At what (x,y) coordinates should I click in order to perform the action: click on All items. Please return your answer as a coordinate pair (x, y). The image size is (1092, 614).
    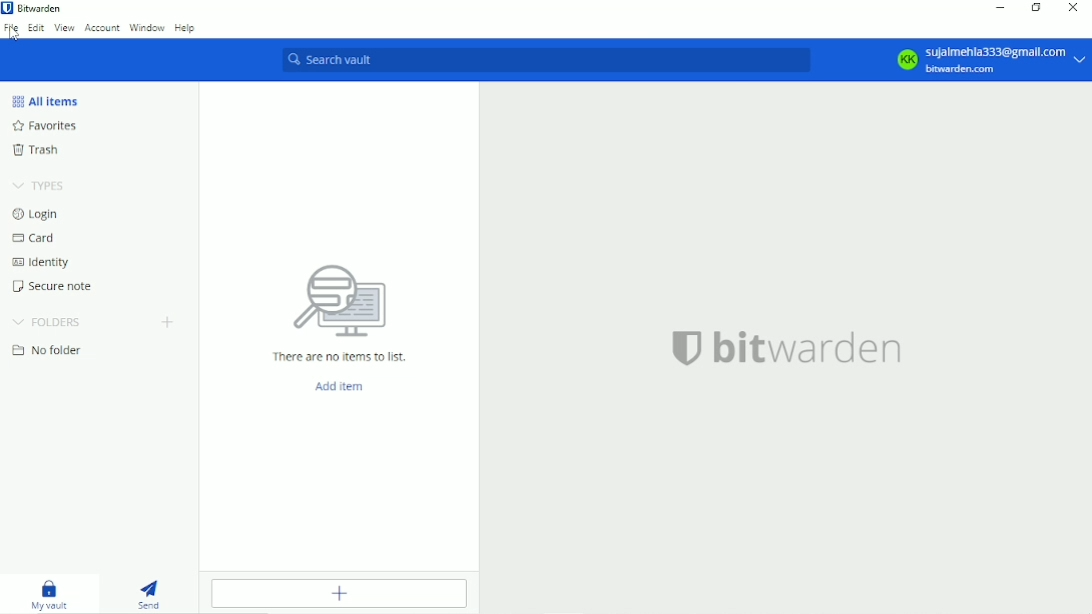
    Looking at the image, I should click on (49, 102).